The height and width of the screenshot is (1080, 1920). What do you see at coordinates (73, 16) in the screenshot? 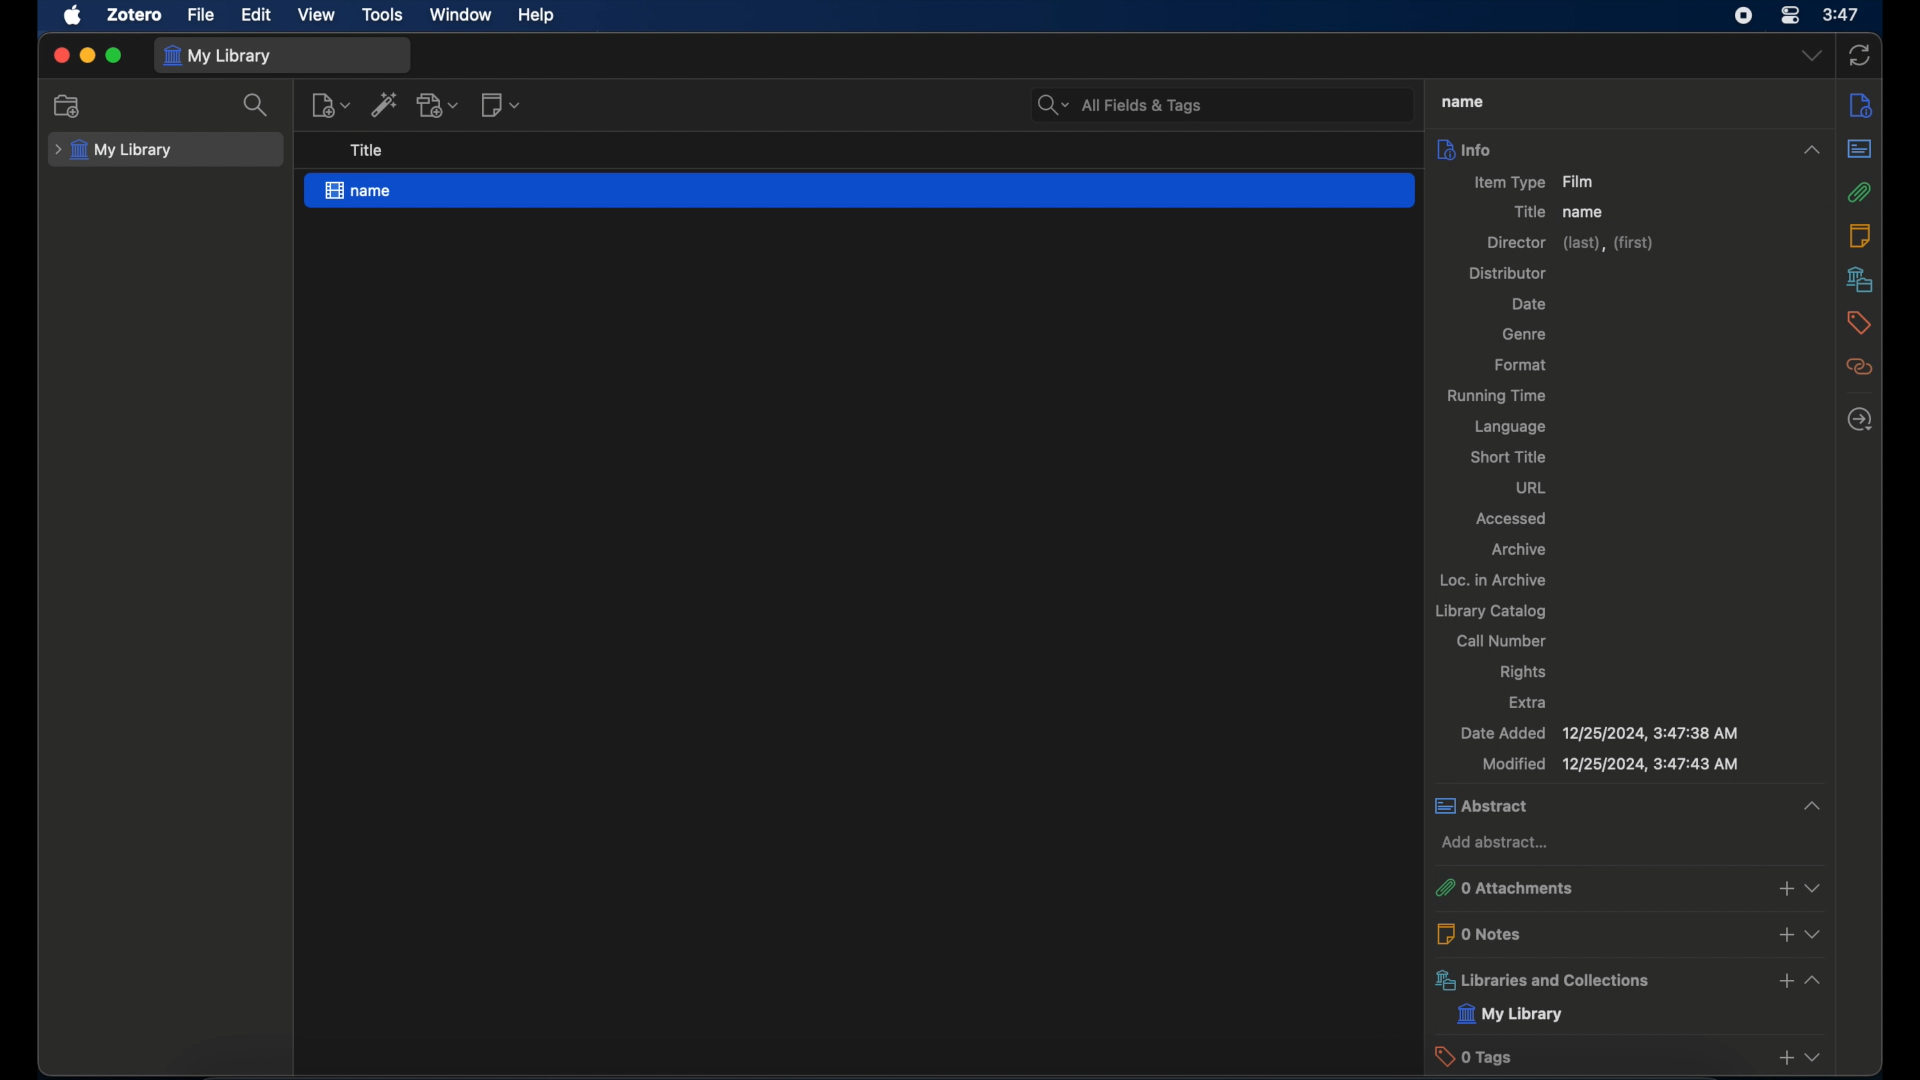
I see `apple` at bounding box center [73, 16].